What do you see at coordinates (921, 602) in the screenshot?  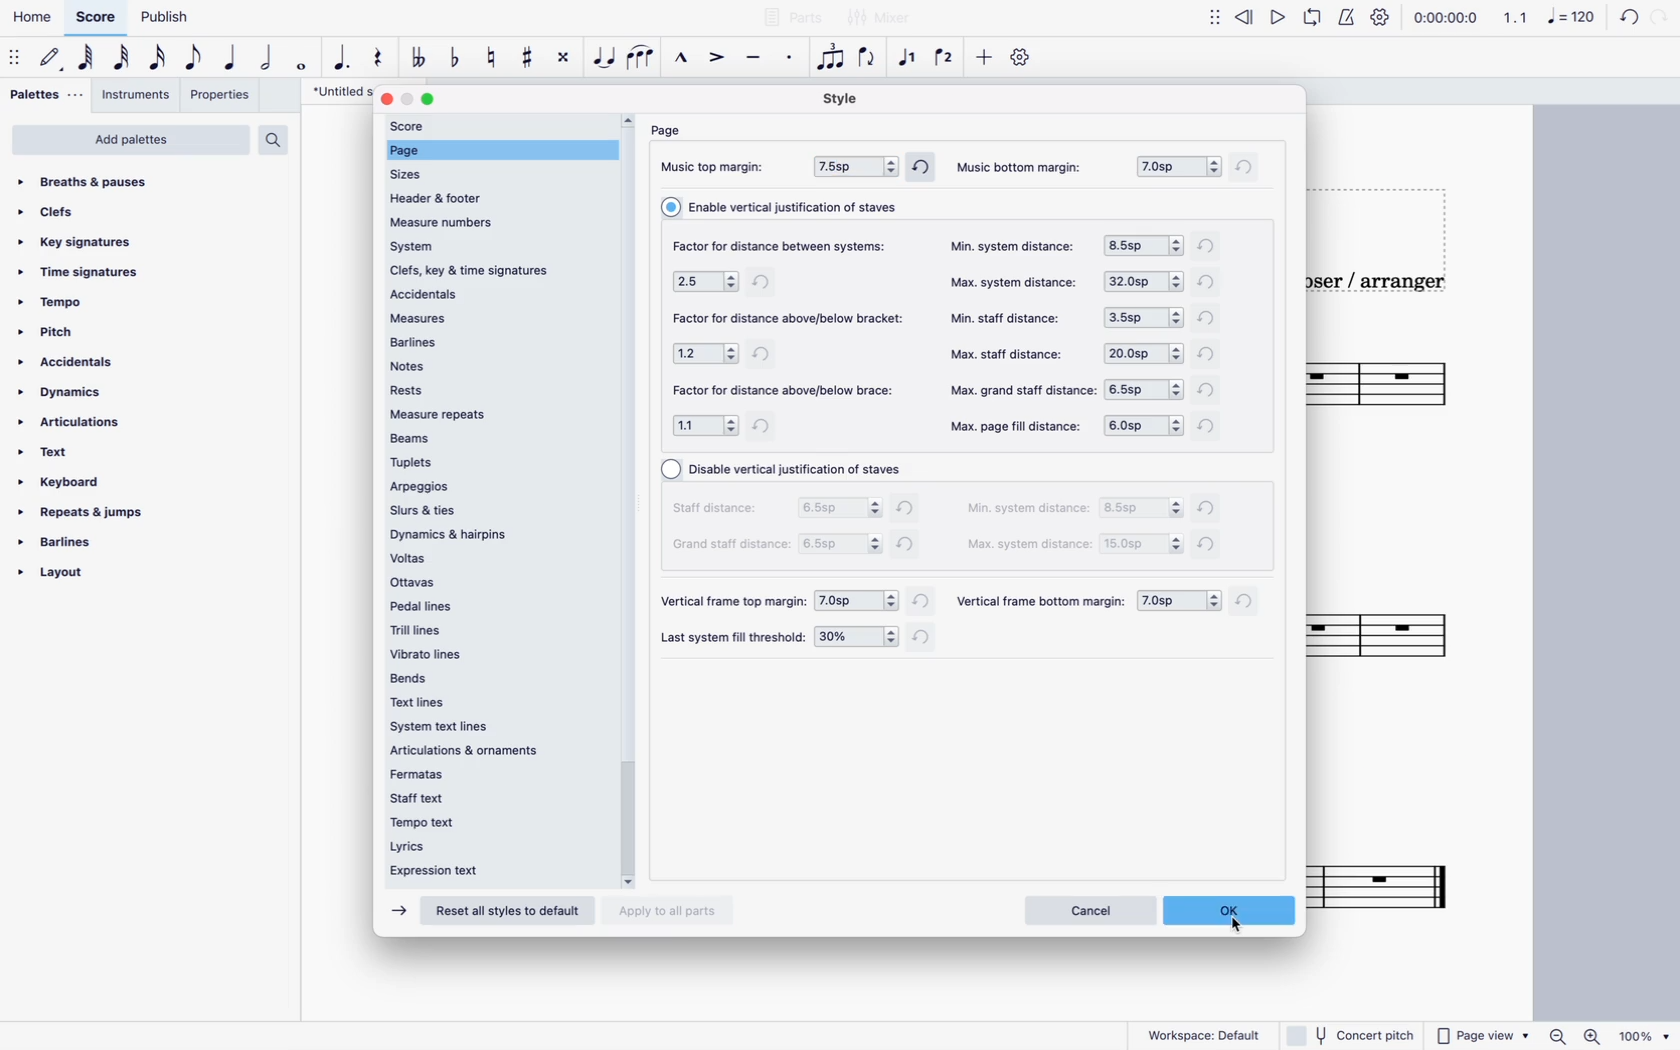 I see `refresh` at bounding box center [921, 602].